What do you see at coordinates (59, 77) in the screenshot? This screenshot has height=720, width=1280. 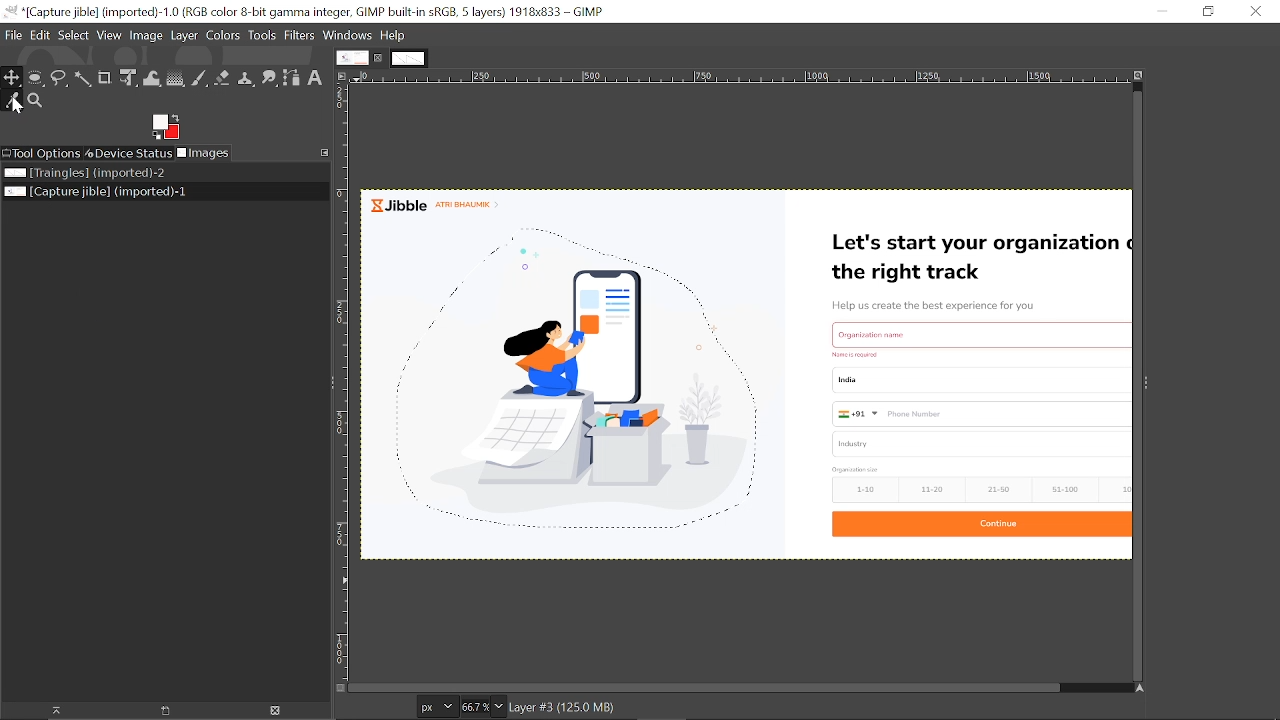 I see `Select tool` at bounding box center [59, 77].